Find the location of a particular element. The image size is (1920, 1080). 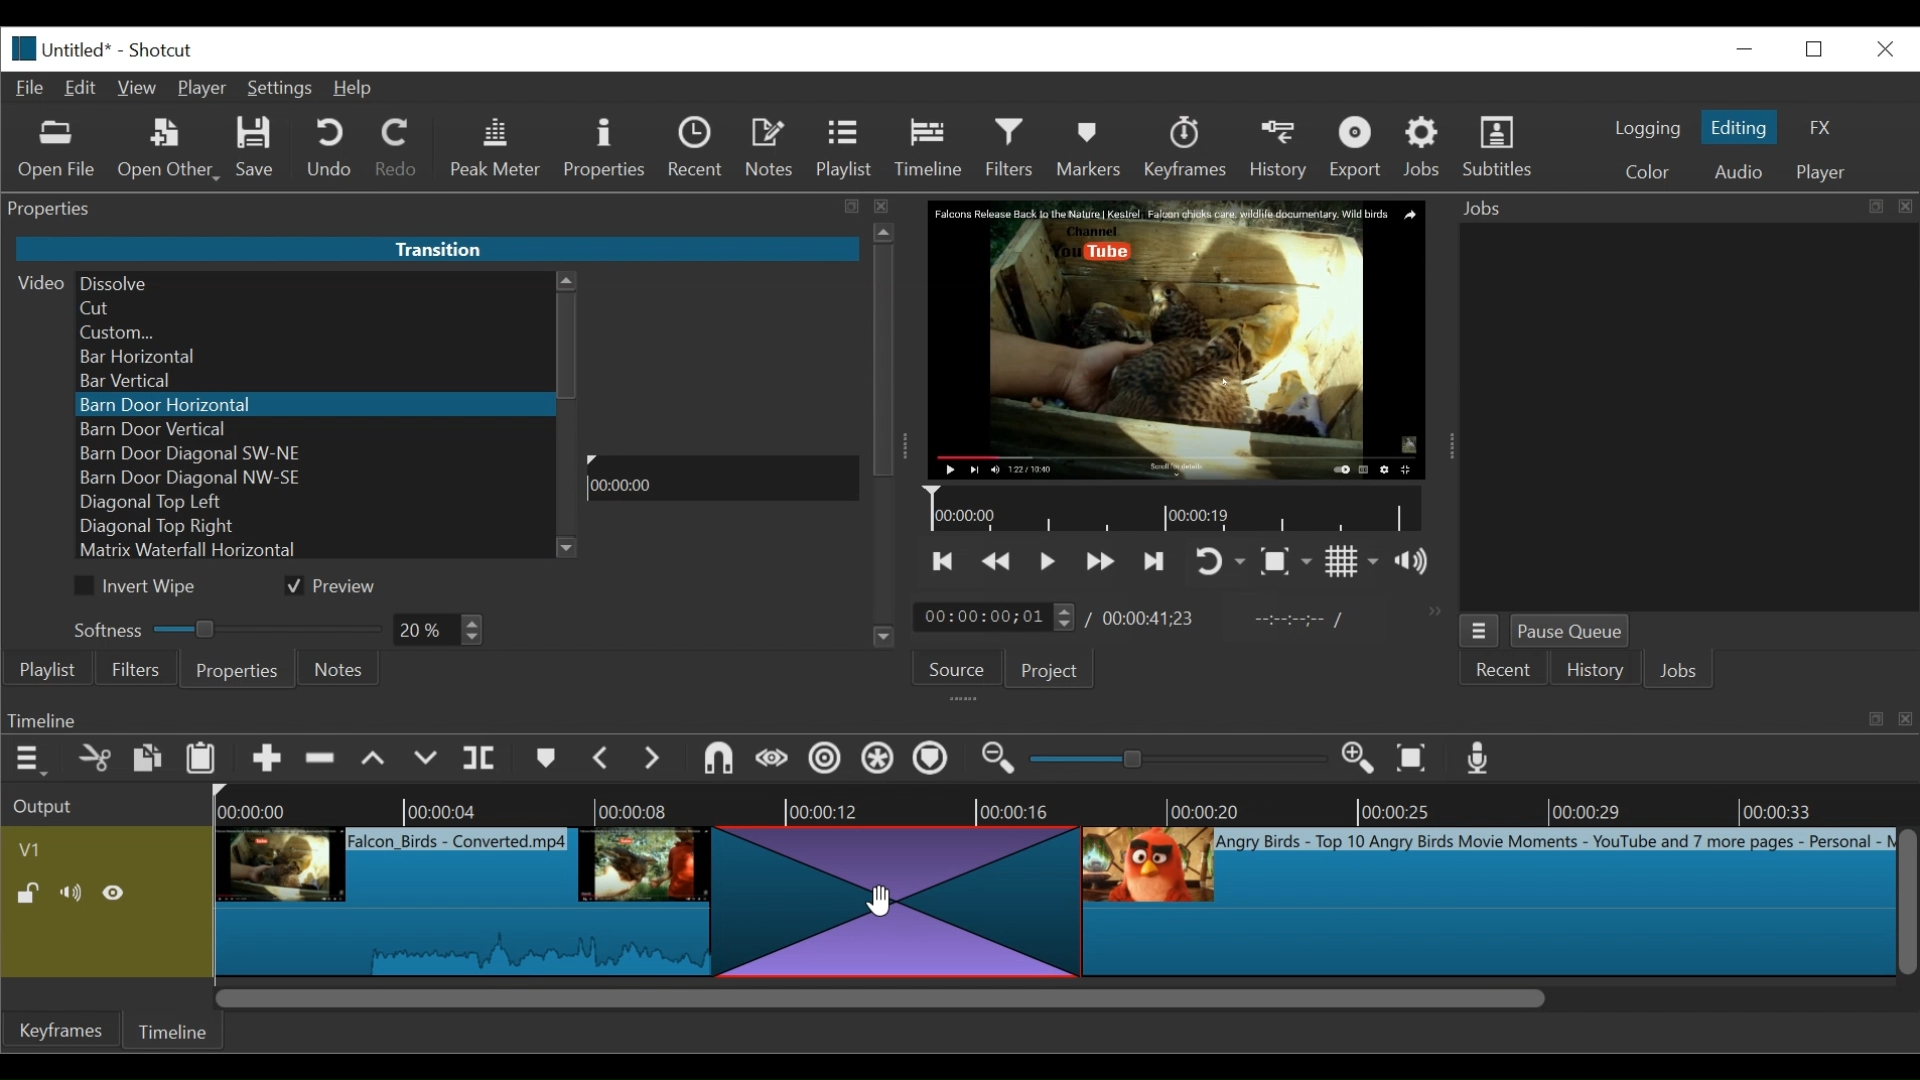

Properties is located at coordinates (607, 149).